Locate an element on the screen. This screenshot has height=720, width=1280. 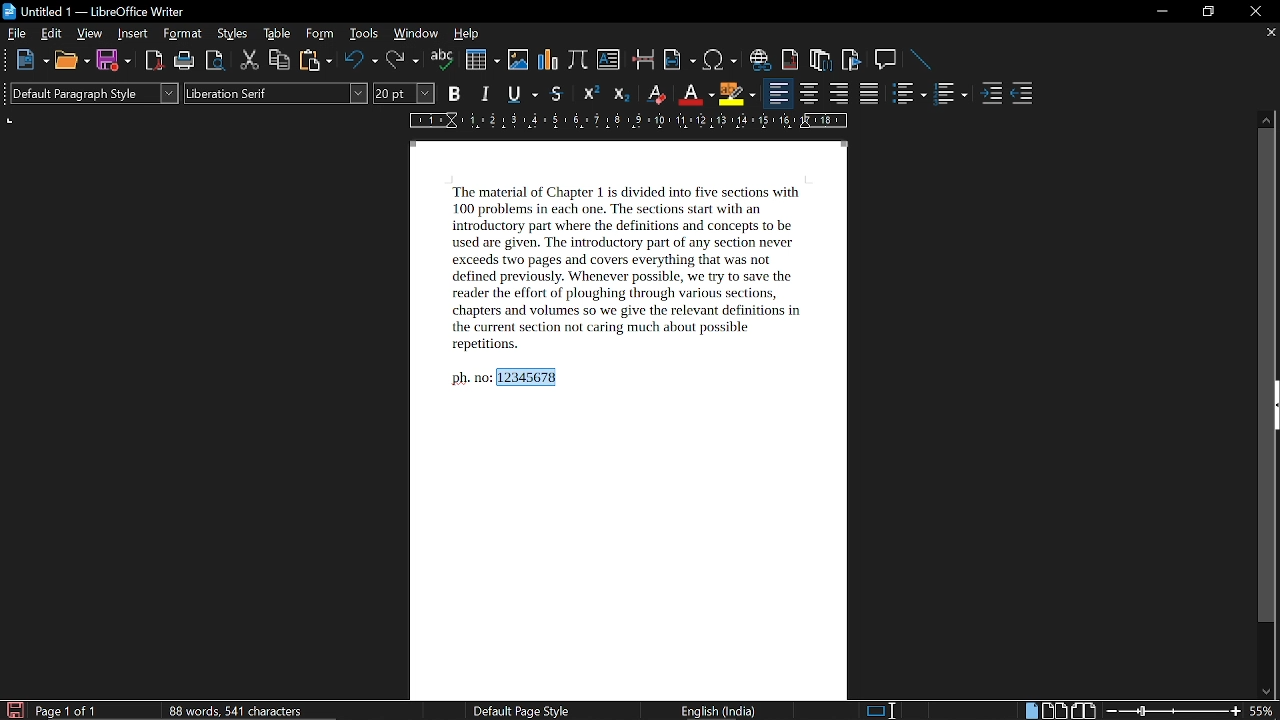
table is located at coordinates (278, 35).